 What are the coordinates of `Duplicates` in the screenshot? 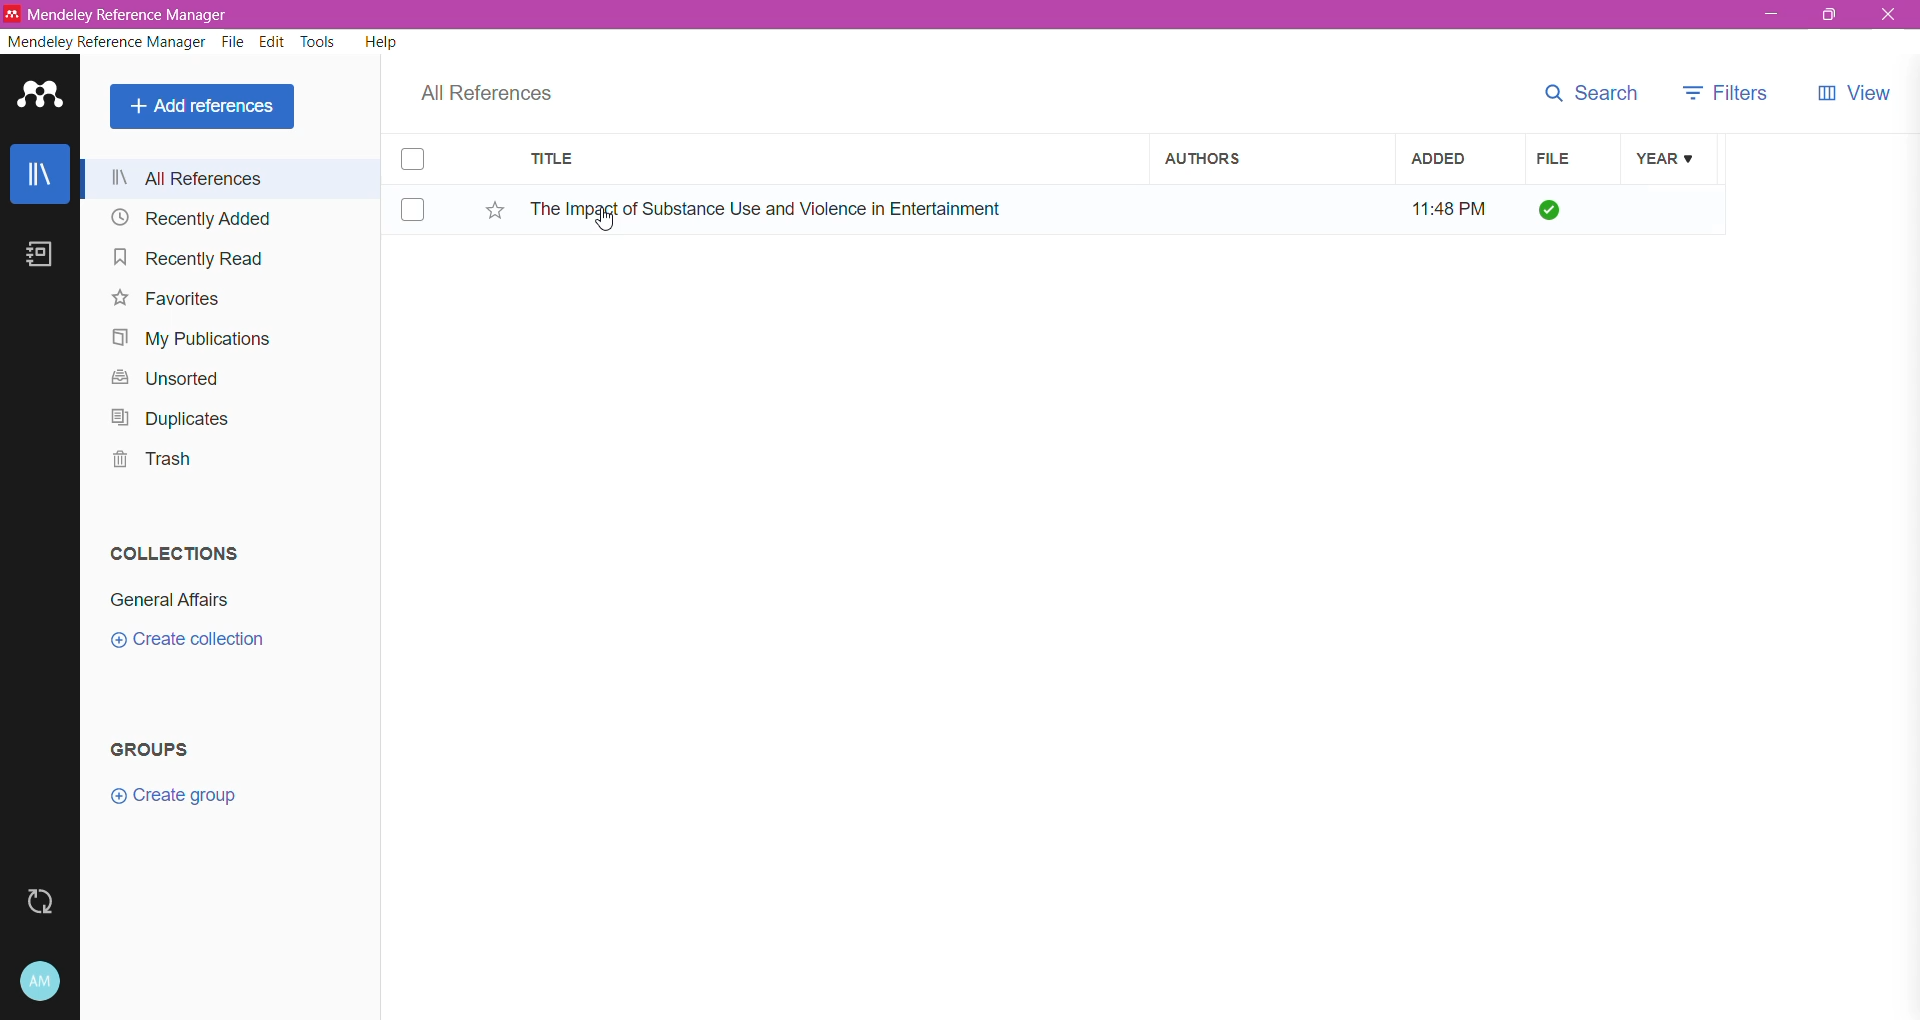 It's located at (171, 420).